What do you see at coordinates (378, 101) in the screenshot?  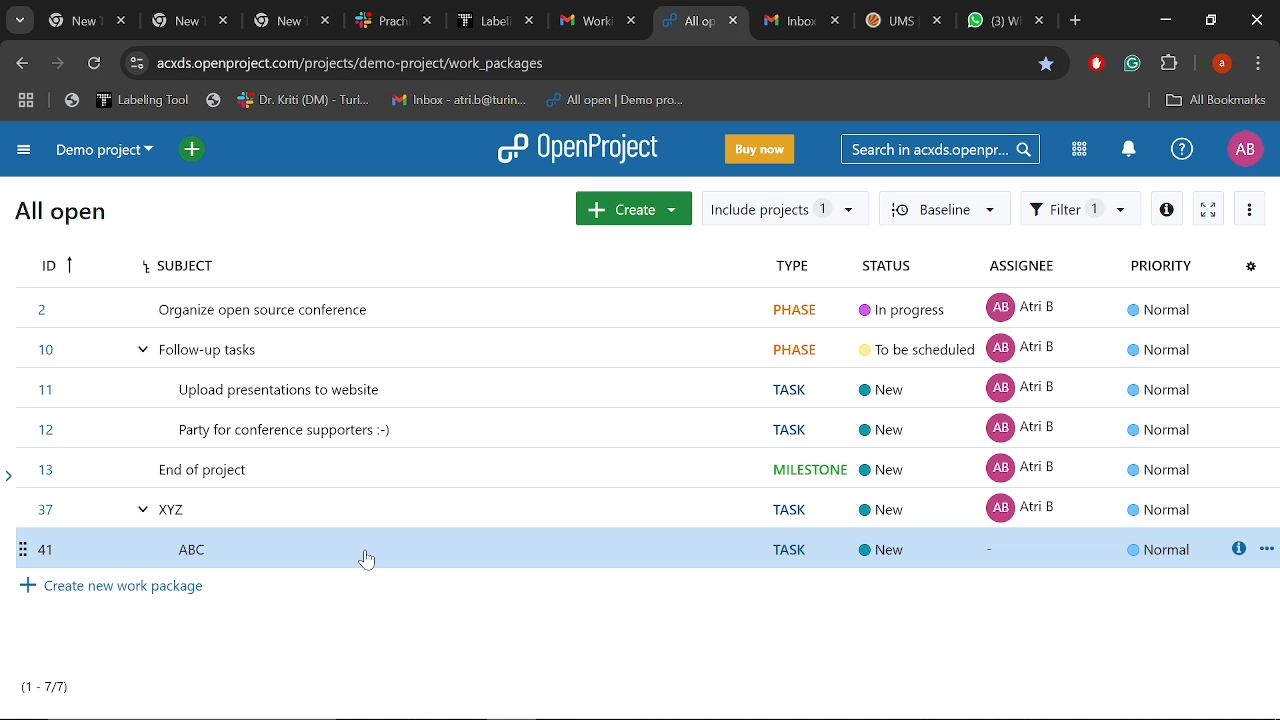 I see `Bookmarked tabs` at bounding box center [378, 101].